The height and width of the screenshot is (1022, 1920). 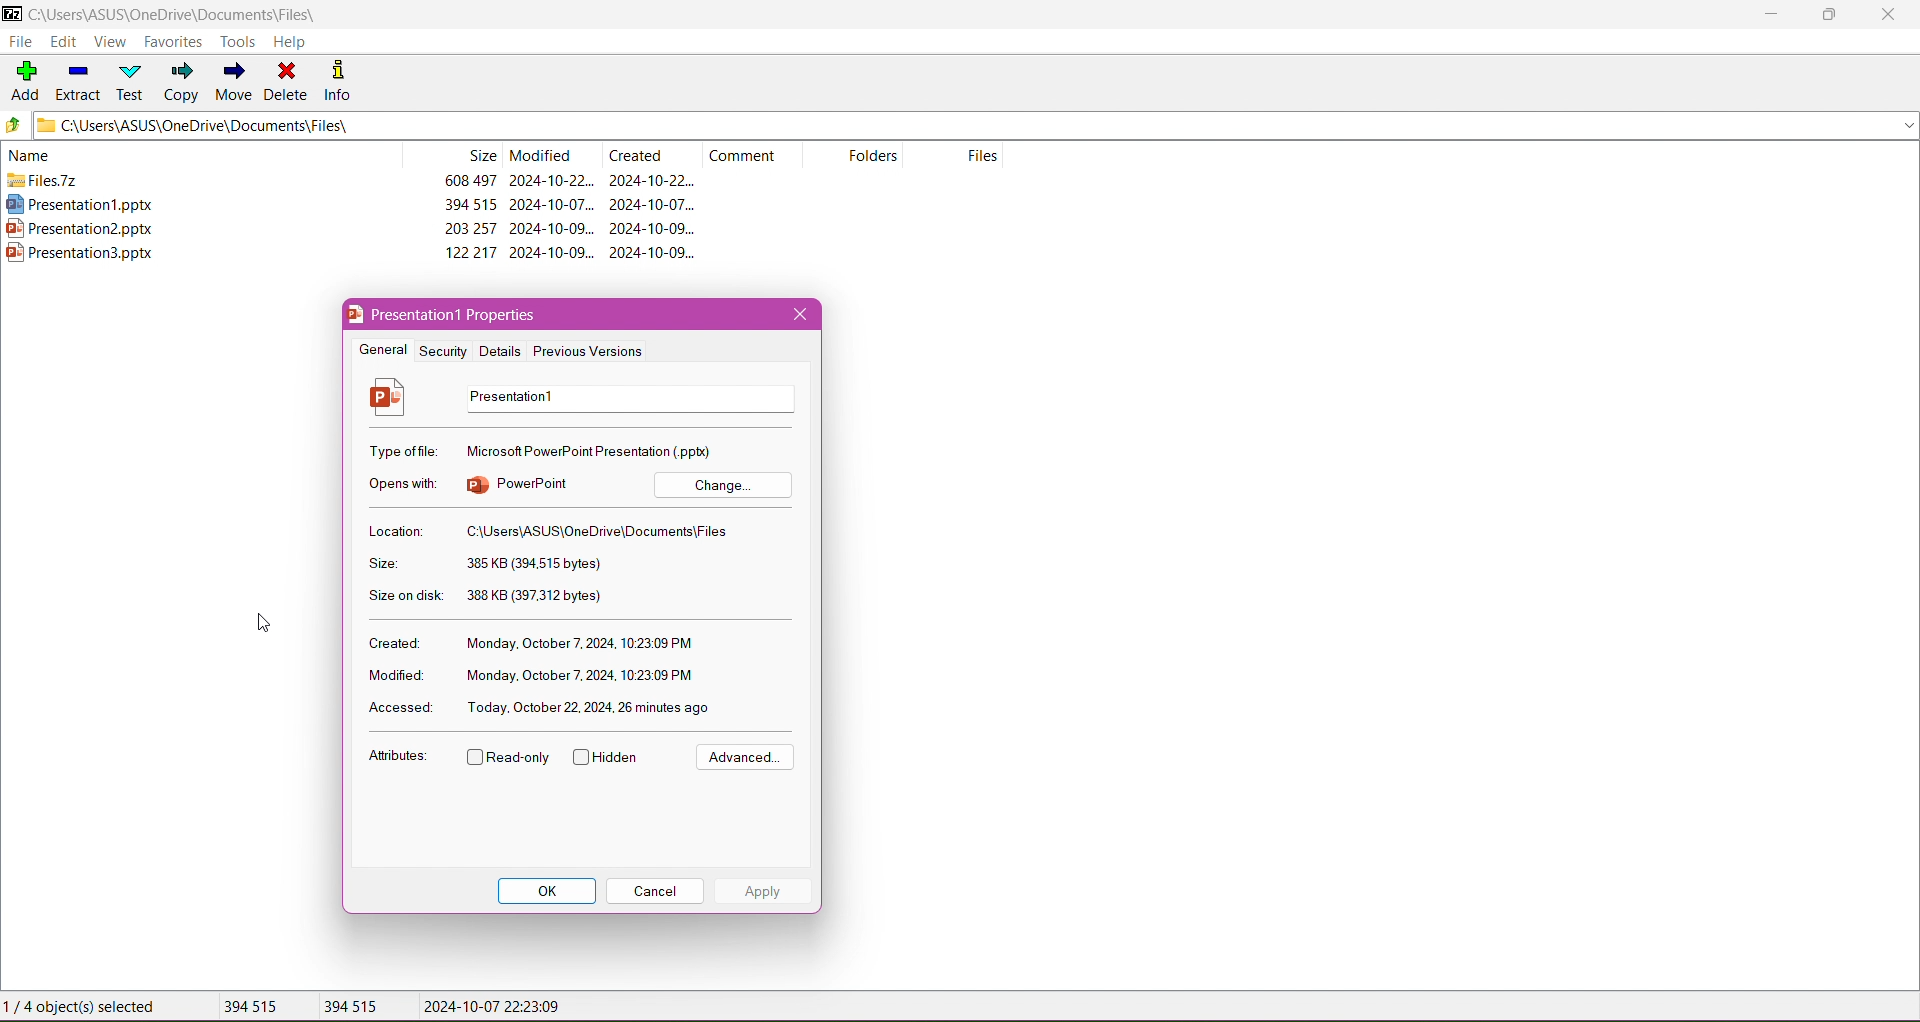 What do you see at coordinates (237, 82) in the screenshot?
I see `Move` at bounding box center [237, 82].